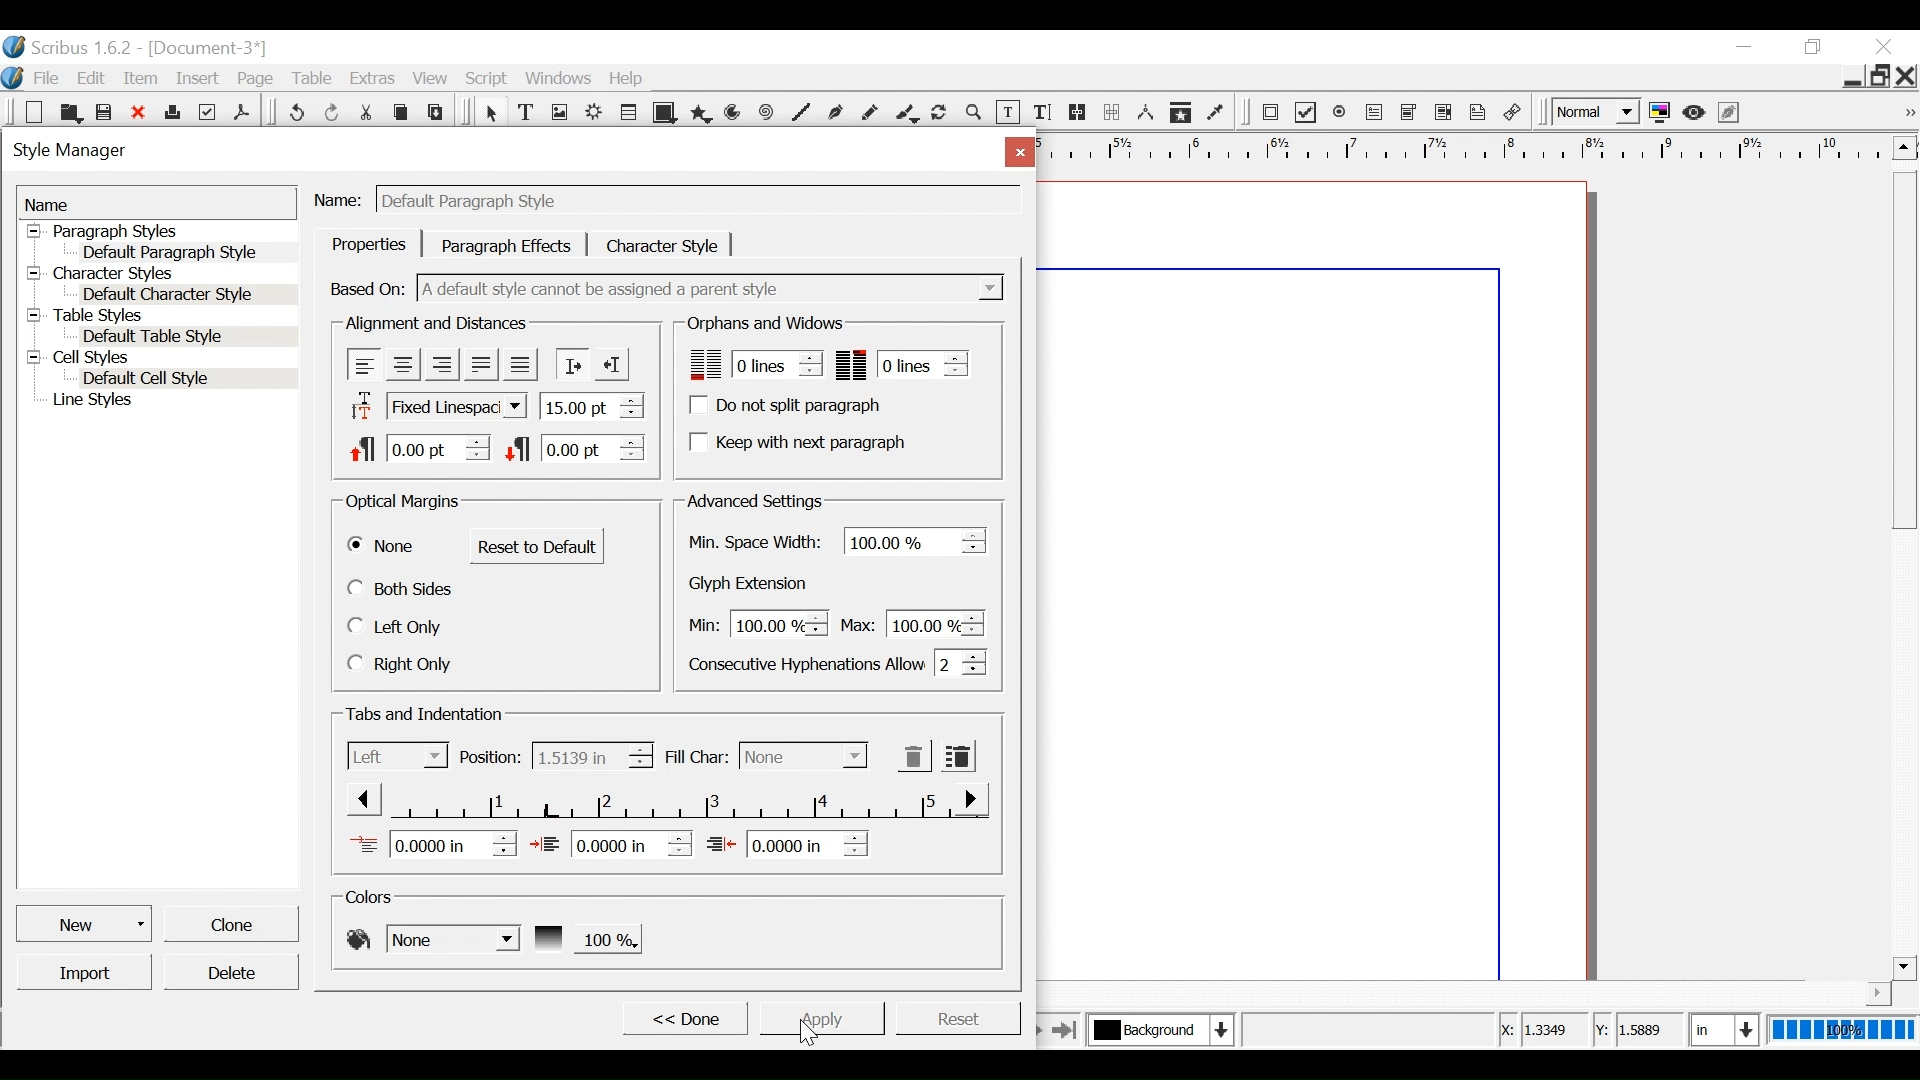 Image resolution: width=1920 pixels, height=1080 pixels. What do you see at coordinates (1640, 1030) in the screenshot?
I see `Y Coordinates` at bounding box center [1640, 1030].